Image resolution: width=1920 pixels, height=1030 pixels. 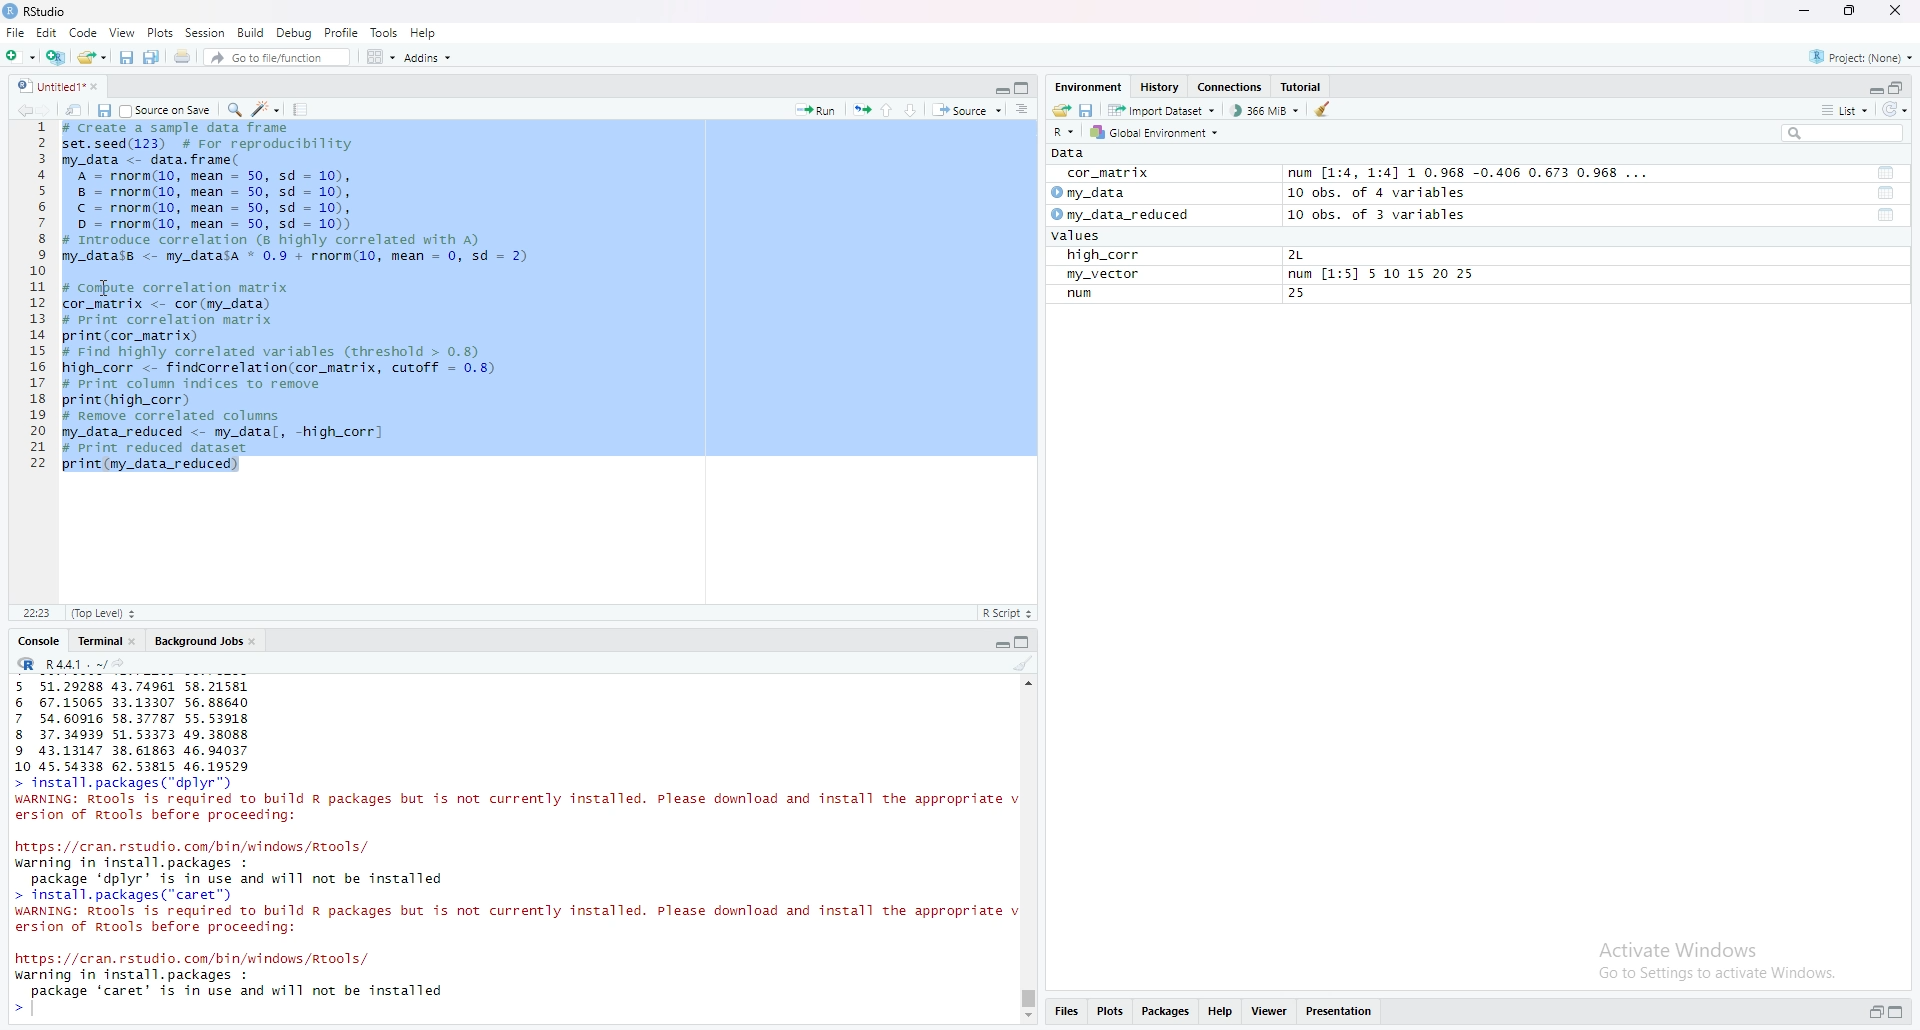 I want to click on Activate Windows
Go to Settings to activate Windows., so click(x=1719, y=963).